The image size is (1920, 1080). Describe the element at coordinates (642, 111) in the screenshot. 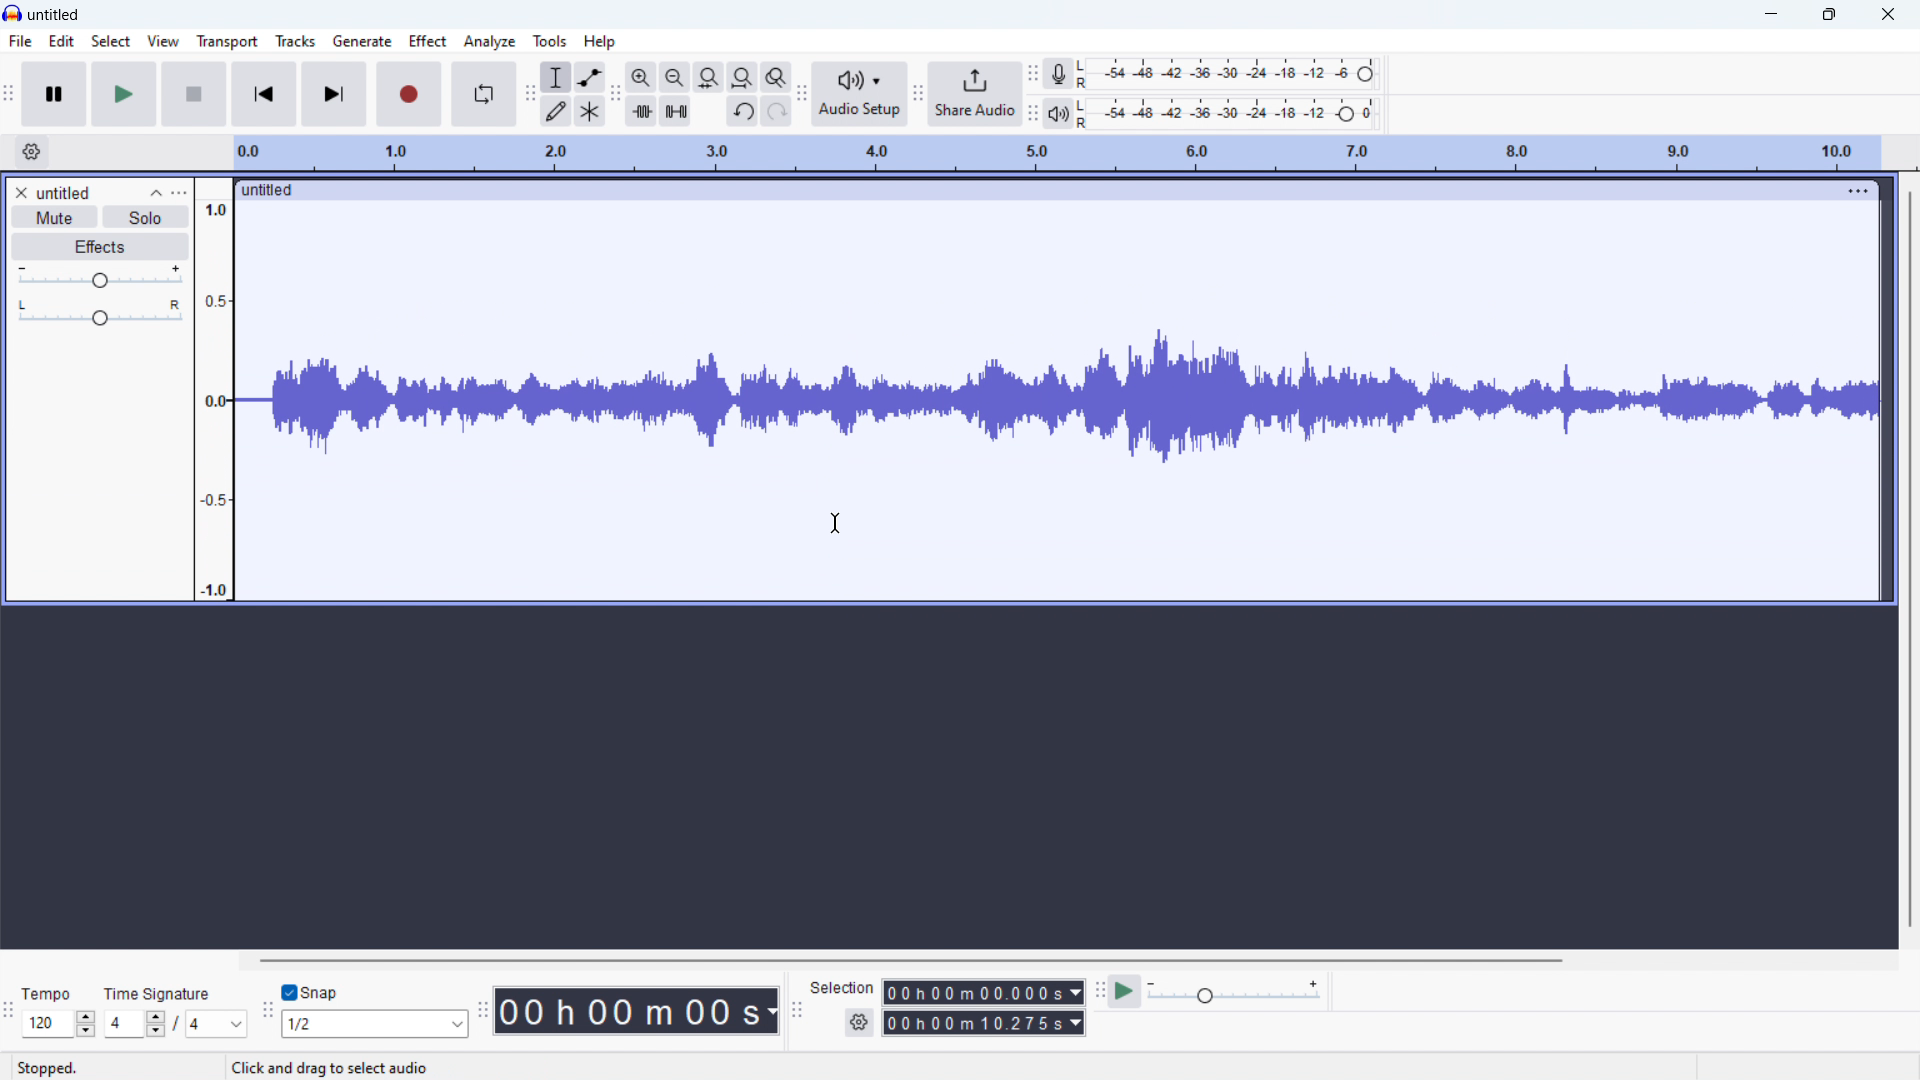

I see `trim audio oitside selection` at that location.